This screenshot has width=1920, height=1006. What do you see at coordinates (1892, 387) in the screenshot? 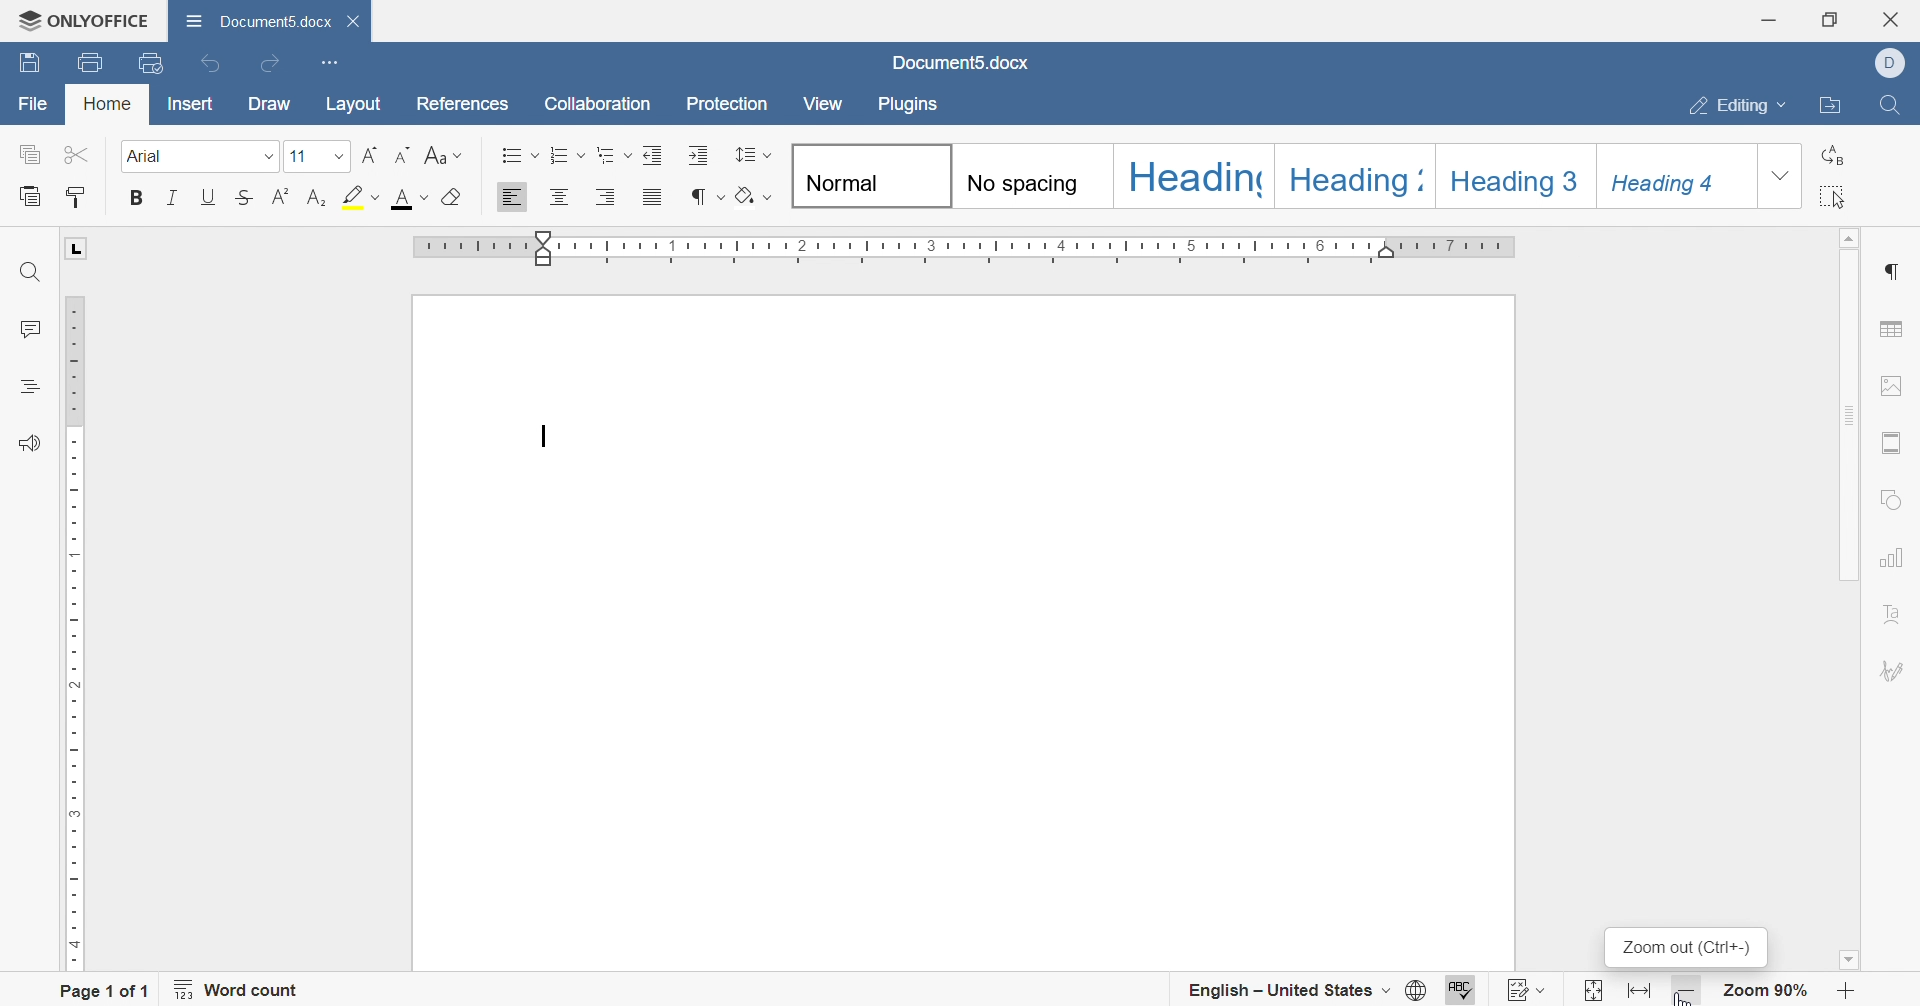
I see `image settings` at bounding box center [1892, 387].